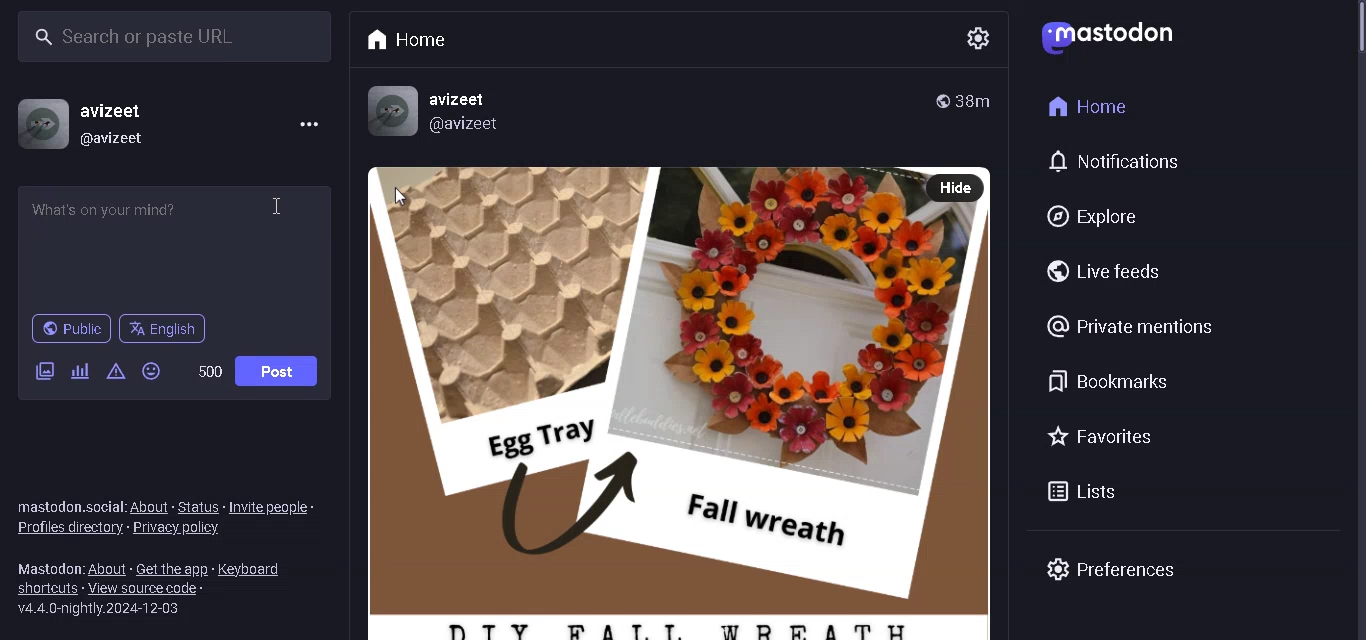  Describe the element at coordinates (44, 370) in the screenshot. I see `add image` at that location.